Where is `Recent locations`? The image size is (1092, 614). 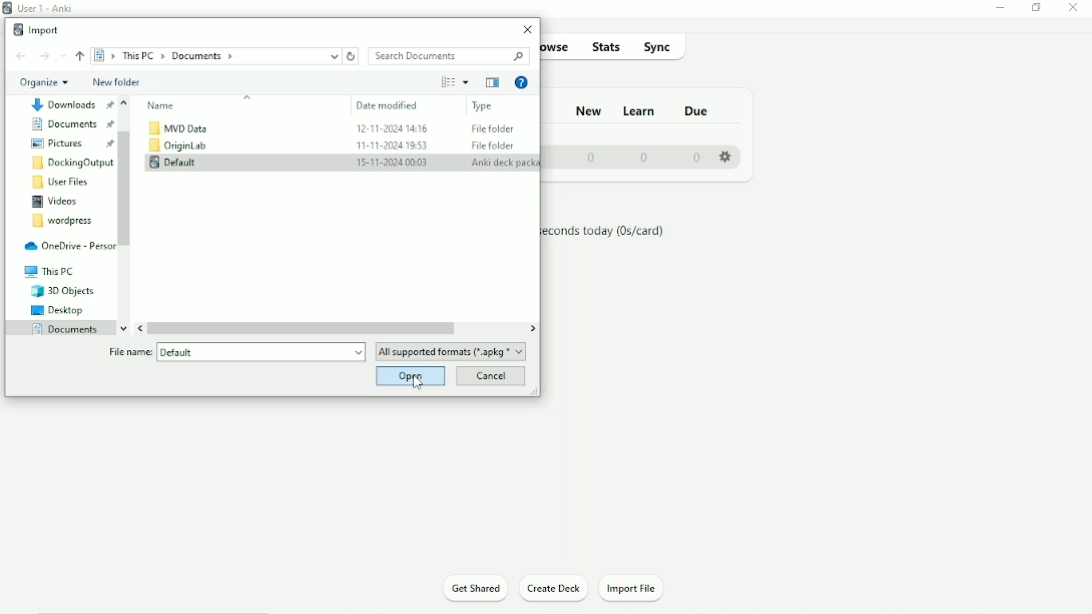 Recent locations is located at coordinates (65, 55).